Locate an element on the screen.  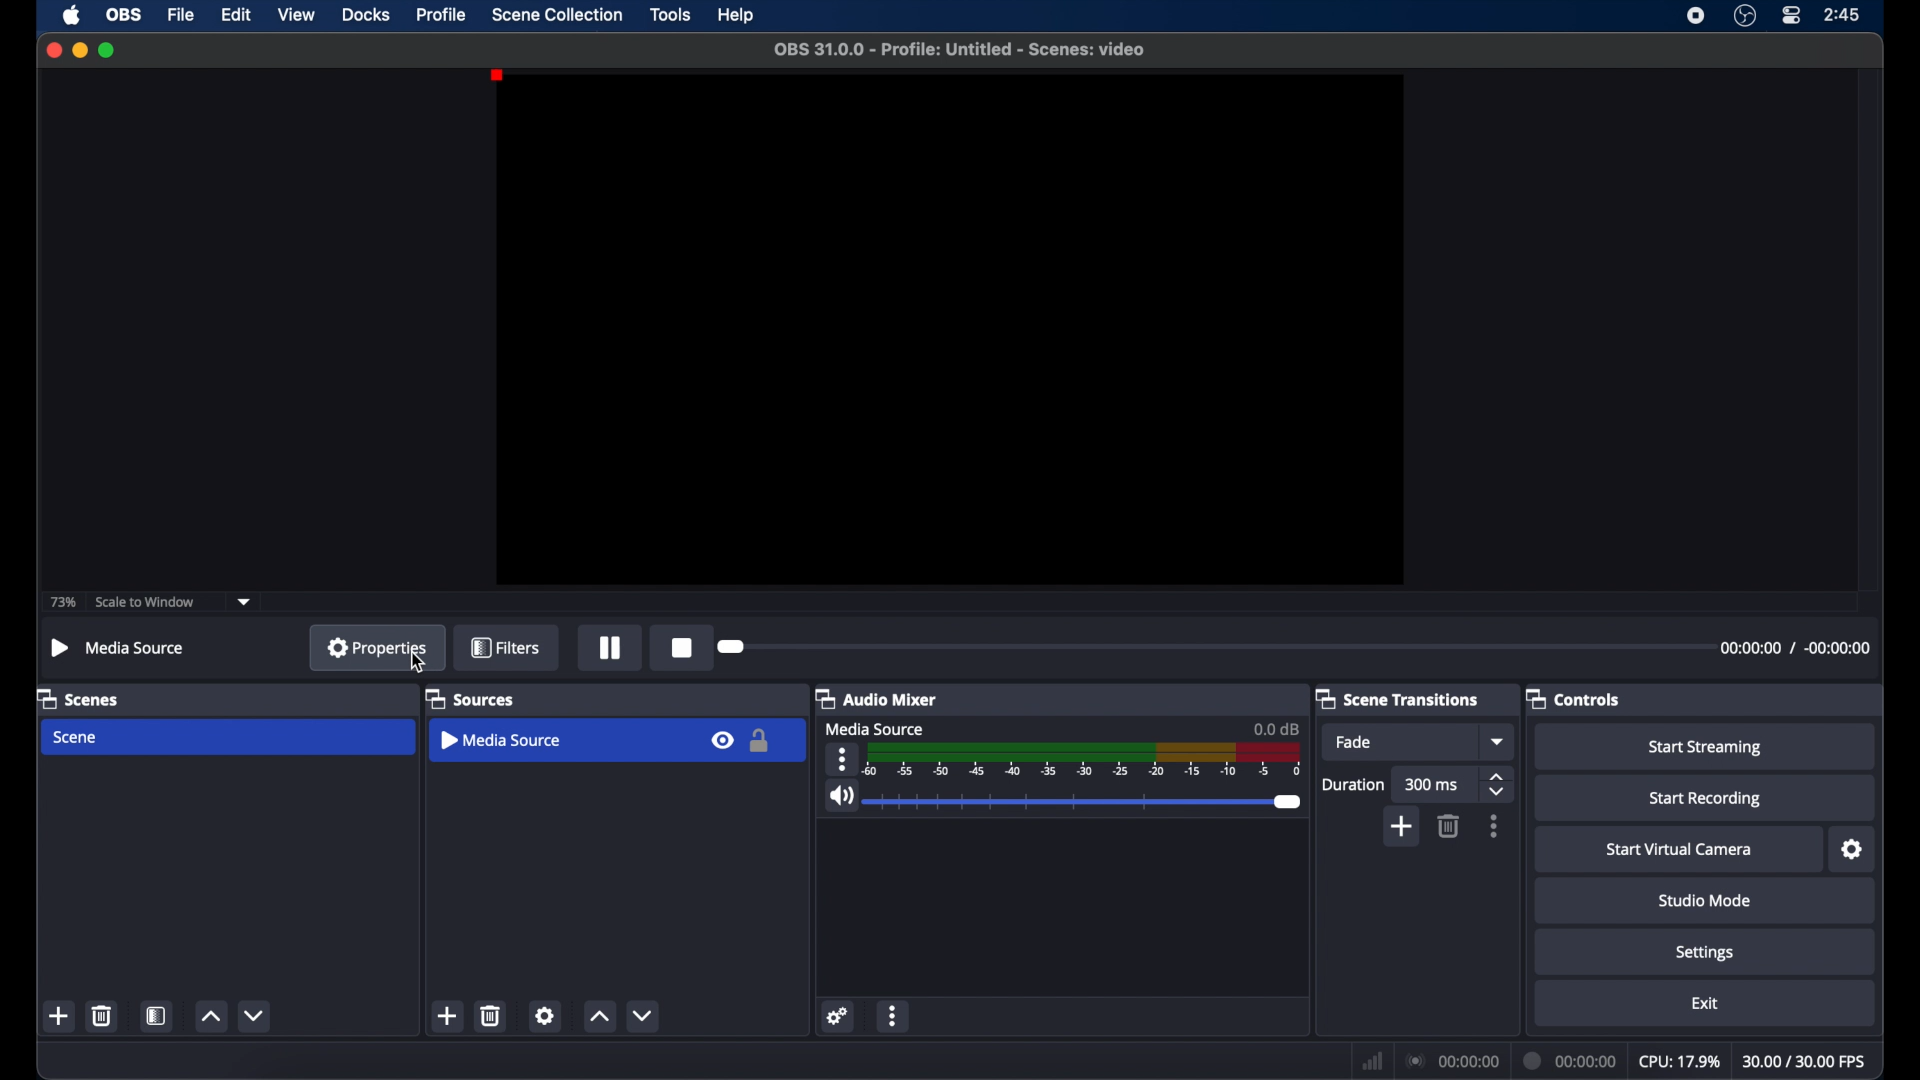
volume is located at coordinates (840, 796).